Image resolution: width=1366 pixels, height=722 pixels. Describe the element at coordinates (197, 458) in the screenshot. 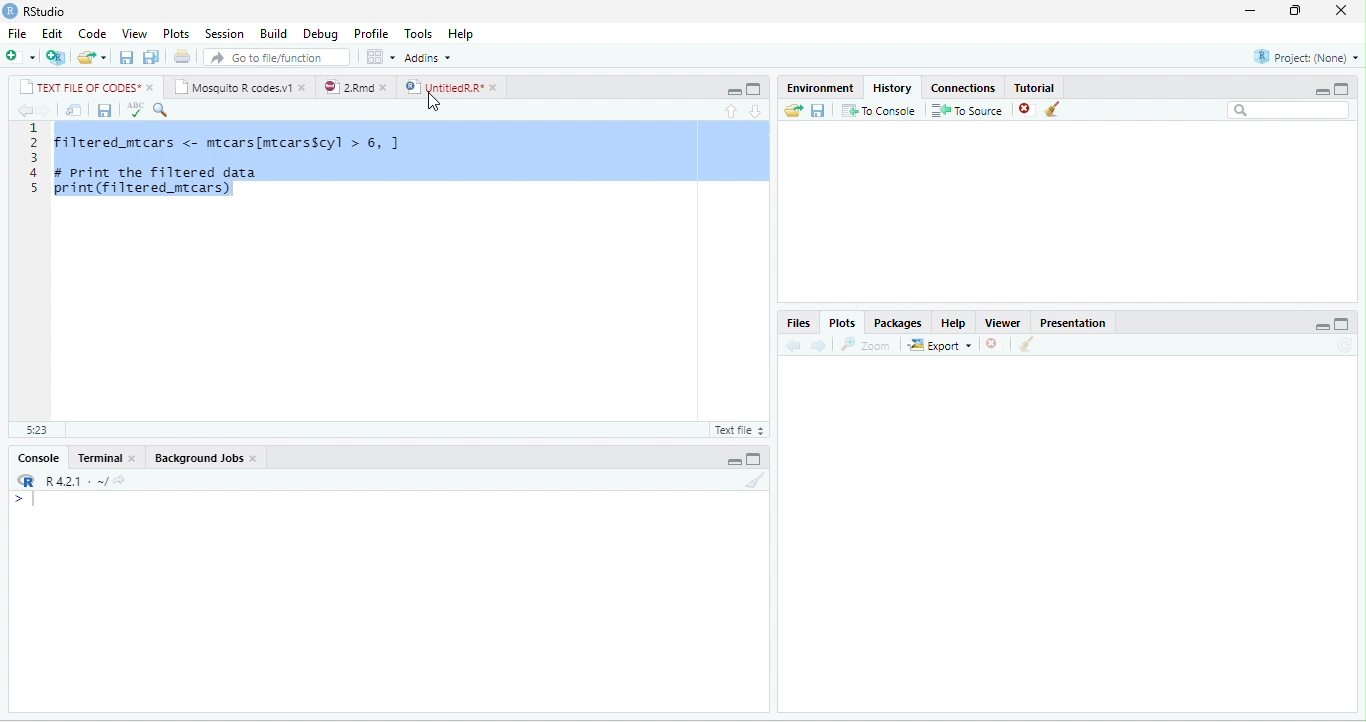

I see `Background Jobs` at that location.